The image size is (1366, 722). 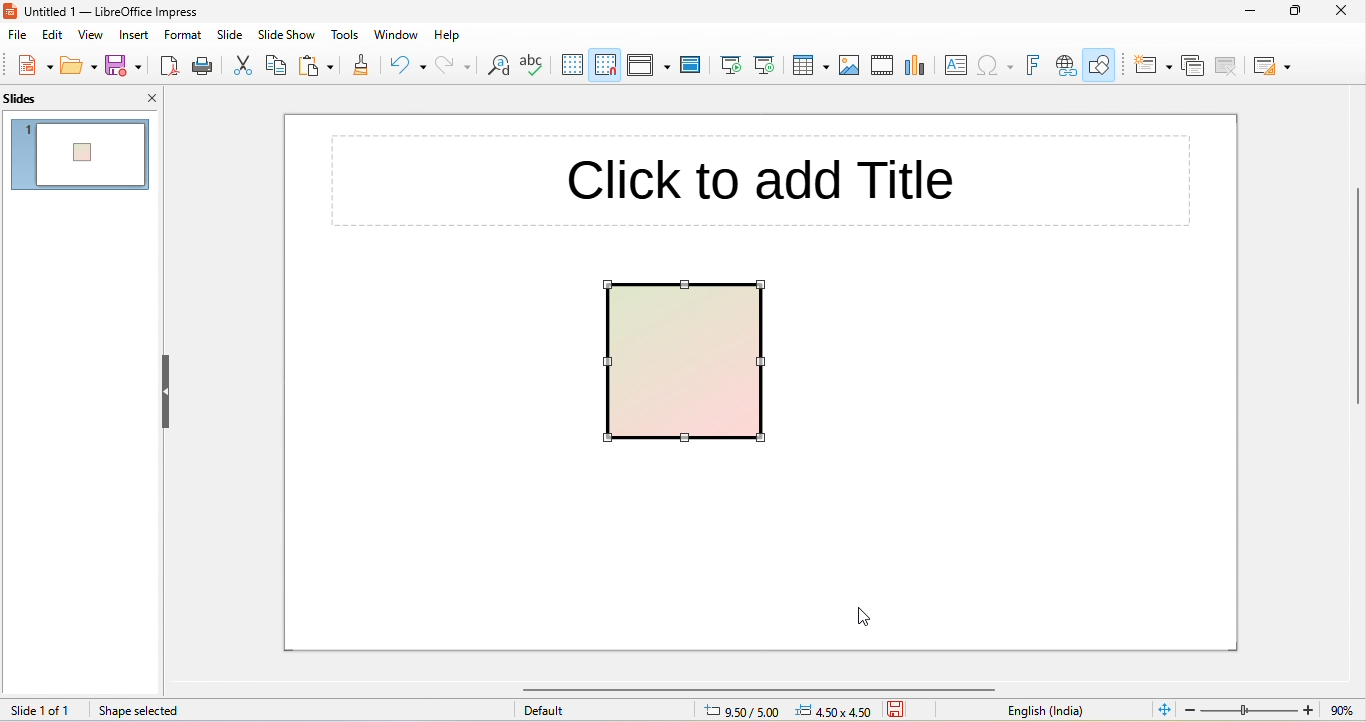 I want to click on duplicate, so click(x=1193, y=64).